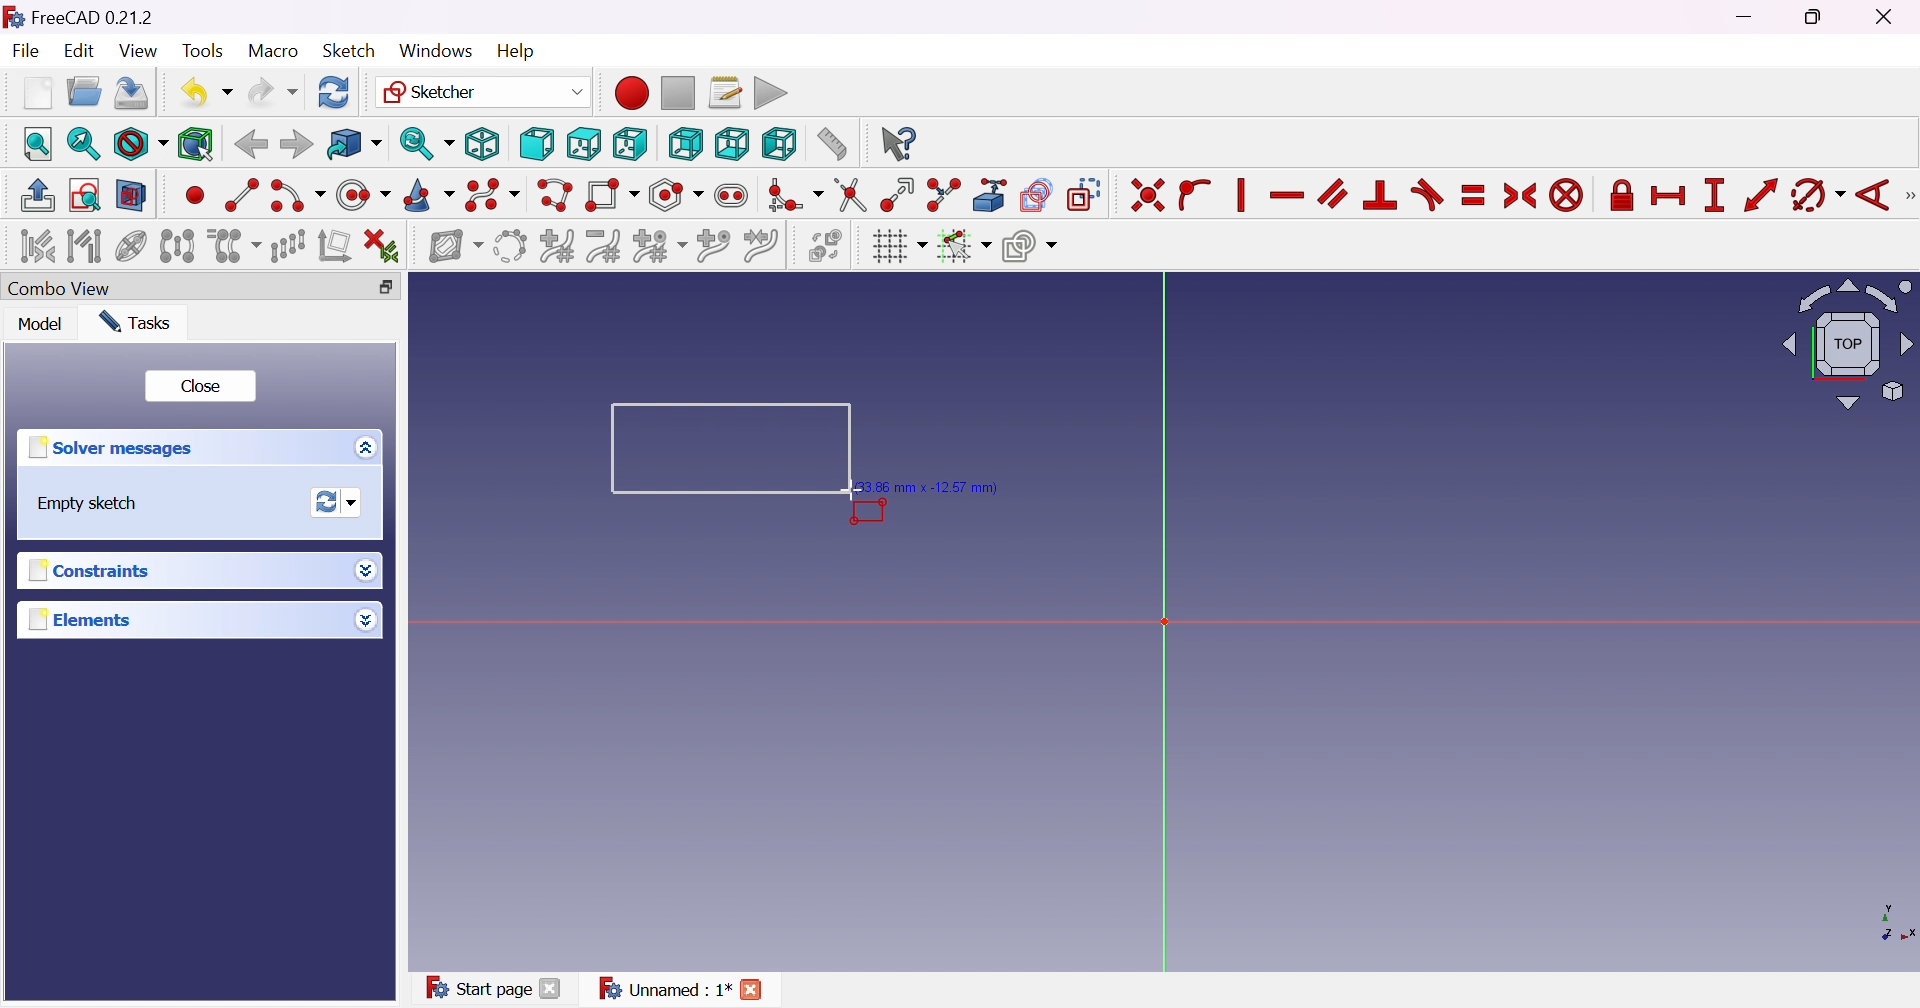 The height and width of the screenshot is (1008, 1920). I want to click on Constrain equal, so click(1475, 197).